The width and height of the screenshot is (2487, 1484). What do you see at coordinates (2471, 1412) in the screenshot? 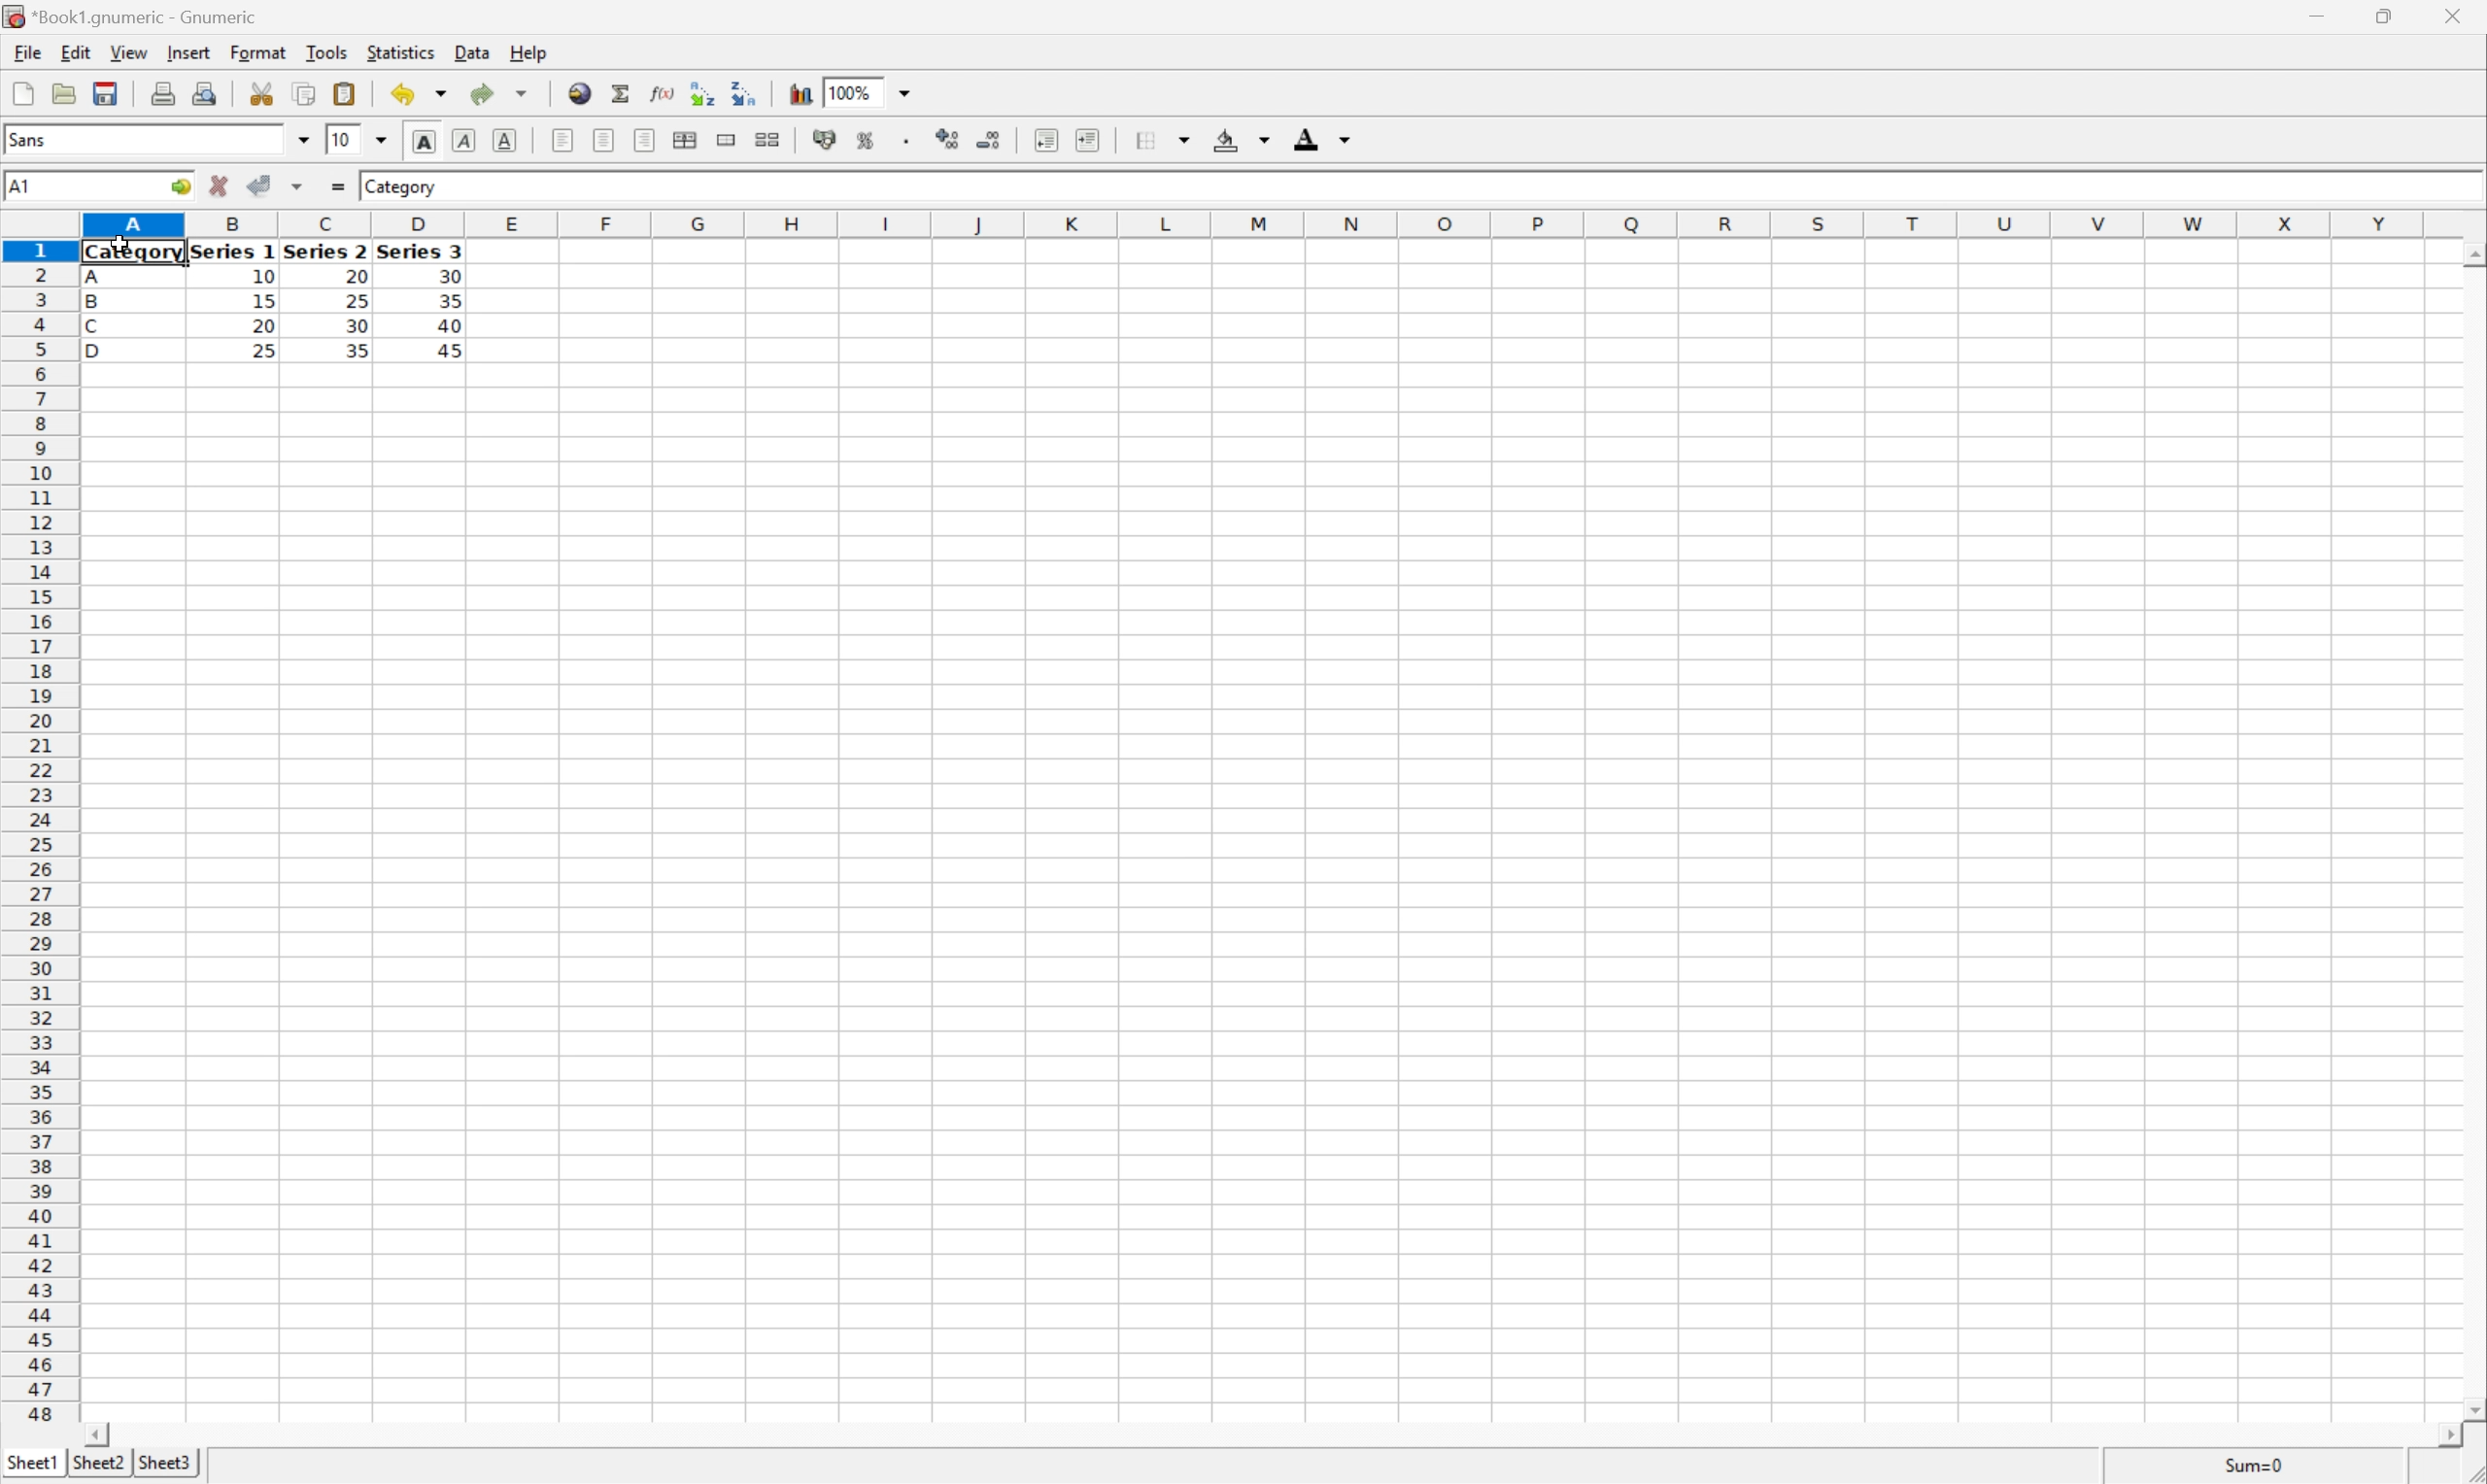
I see `Scroll Down` at bounding box center [2471, 1412].